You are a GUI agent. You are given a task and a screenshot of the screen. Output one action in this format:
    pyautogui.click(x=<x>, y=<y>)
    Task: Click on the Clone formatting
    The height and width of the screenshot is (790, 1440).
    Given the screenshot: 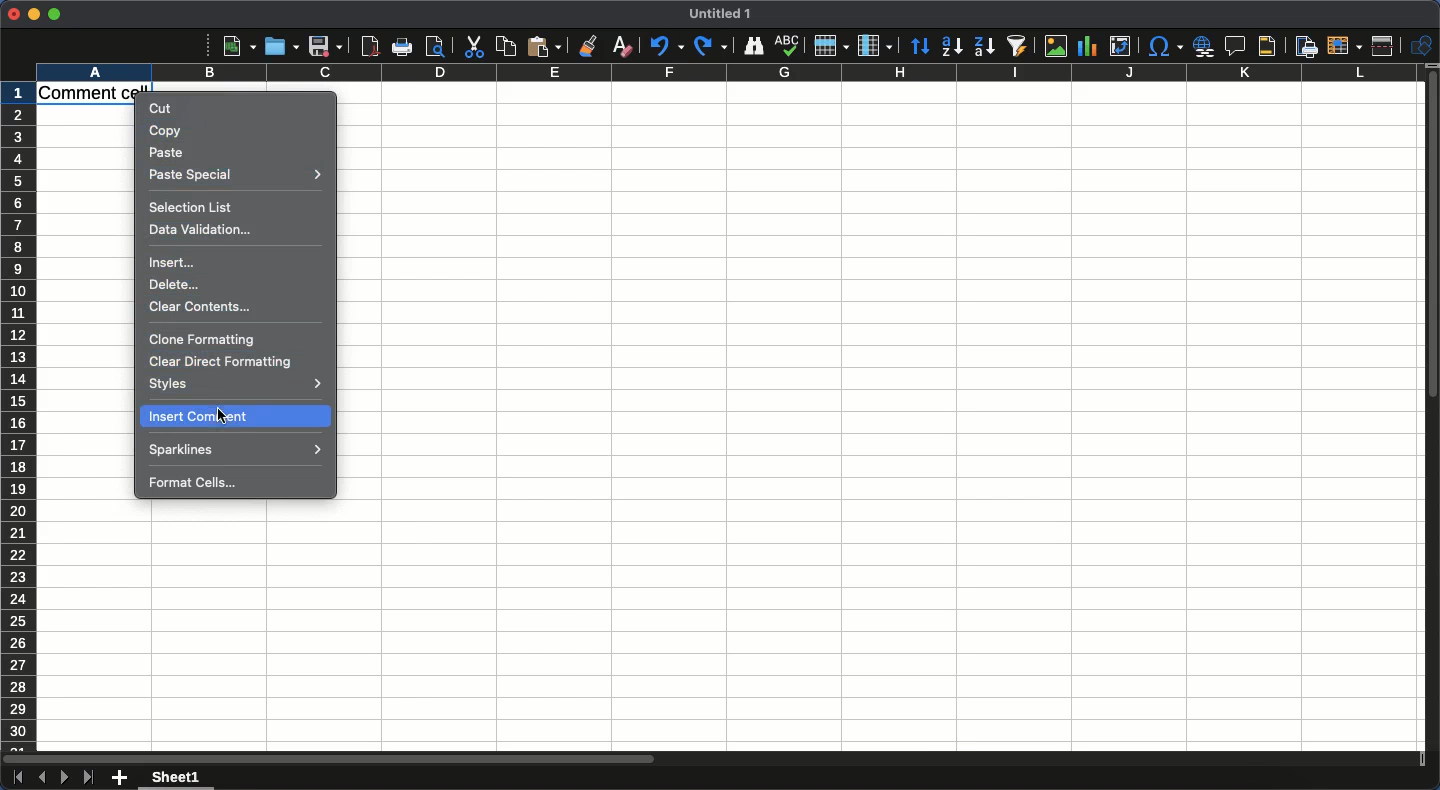 What is the action you would take?
    pyautogui.click(x=205, y=339)
    